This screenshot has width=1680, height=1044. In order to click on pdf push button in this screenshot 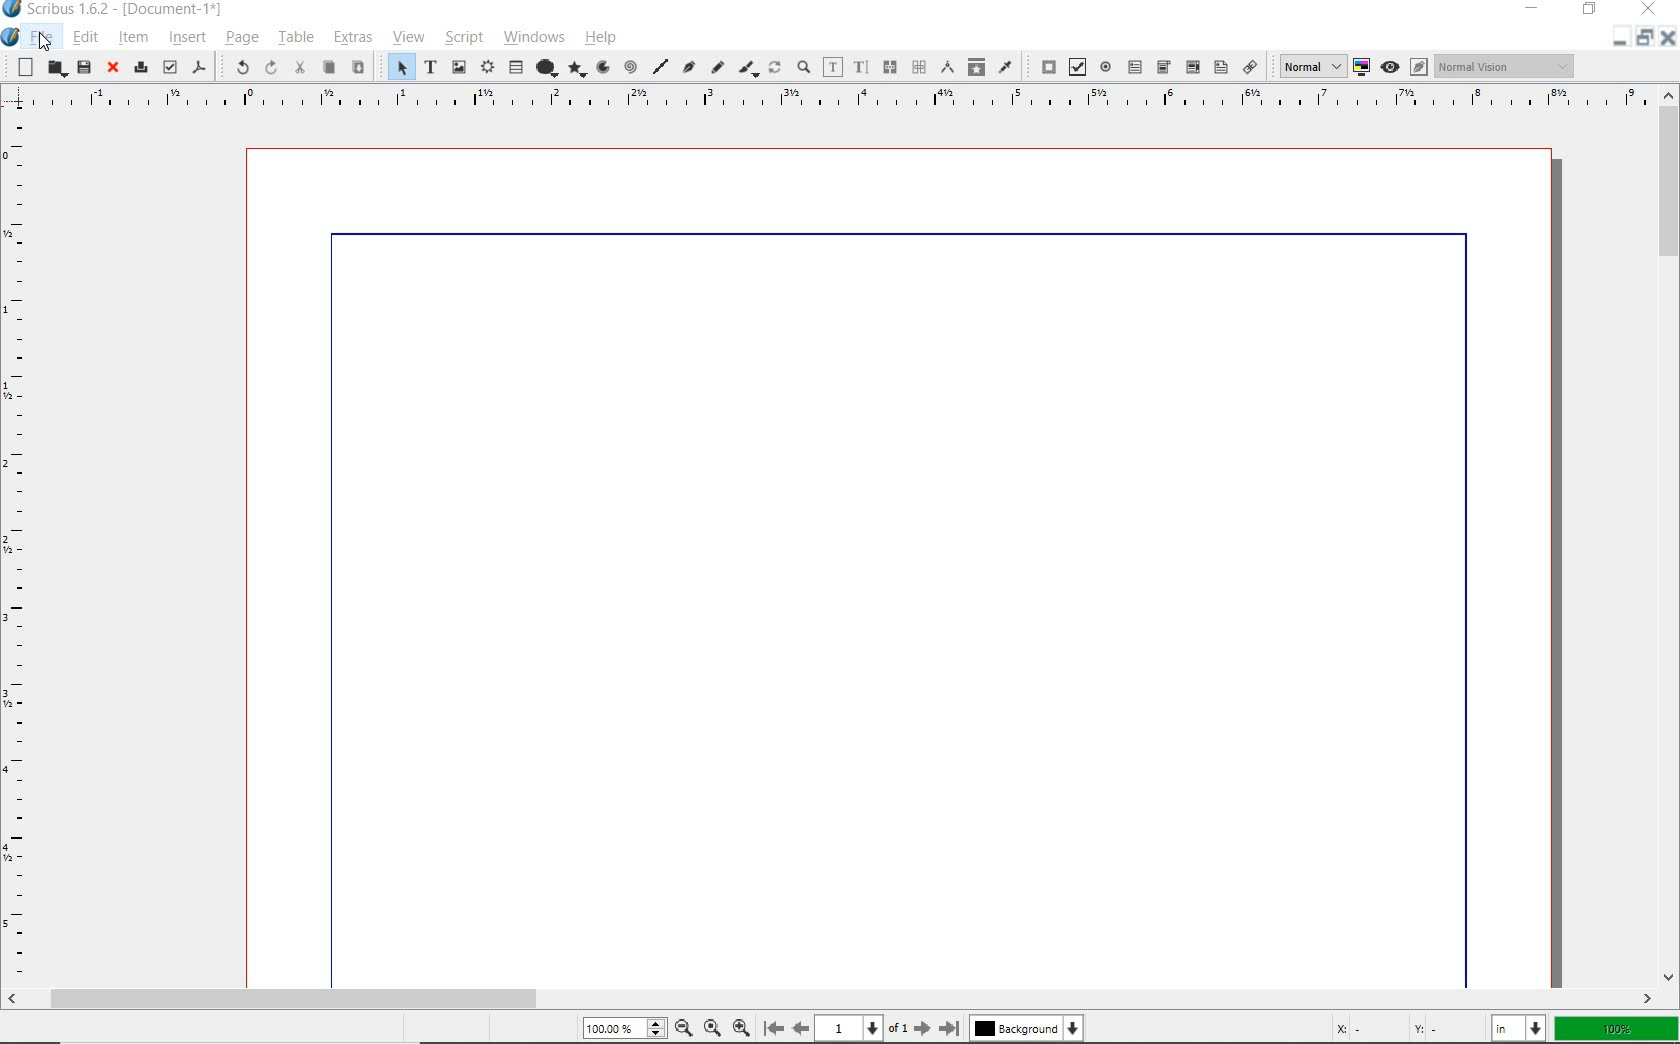, I will do `click(1042, 66)`.